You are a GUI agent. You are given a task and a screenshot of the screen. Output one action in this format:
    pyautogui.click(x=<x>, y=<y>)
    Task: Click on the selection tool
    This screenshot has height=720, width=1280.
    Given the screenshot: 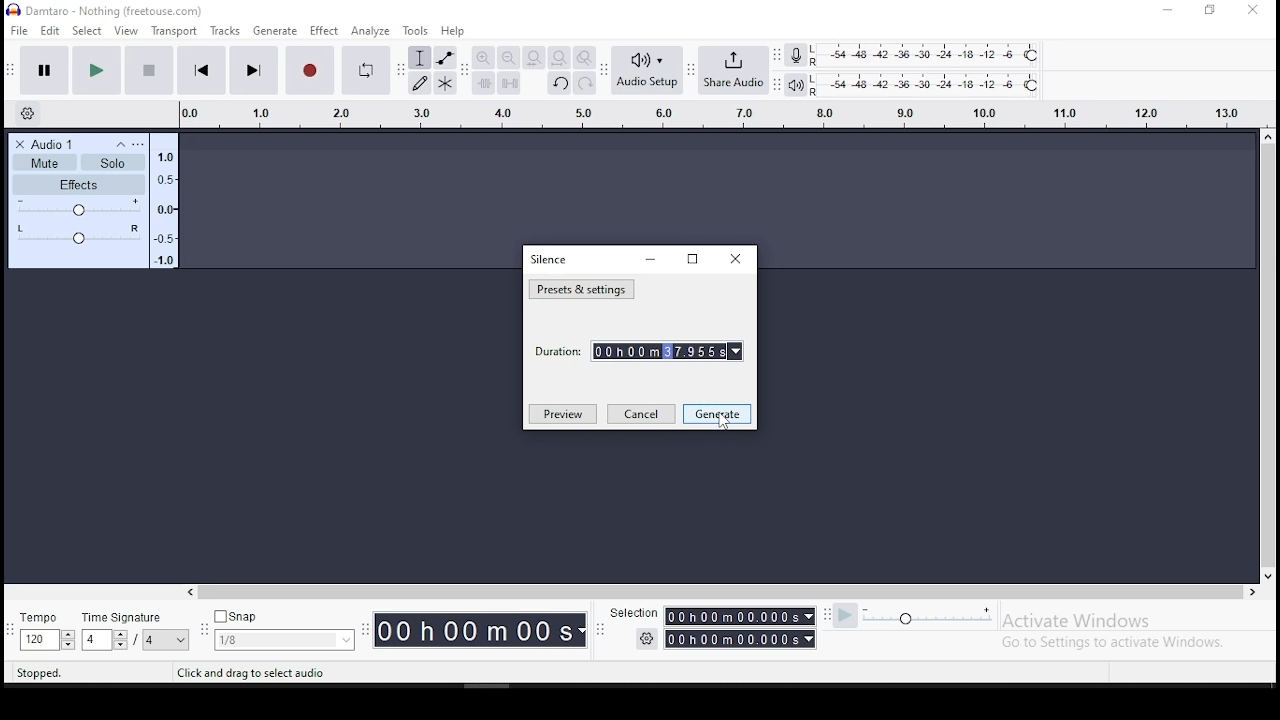 What is the action you would take?
    pyautogui.click(x=419, y=57)
    